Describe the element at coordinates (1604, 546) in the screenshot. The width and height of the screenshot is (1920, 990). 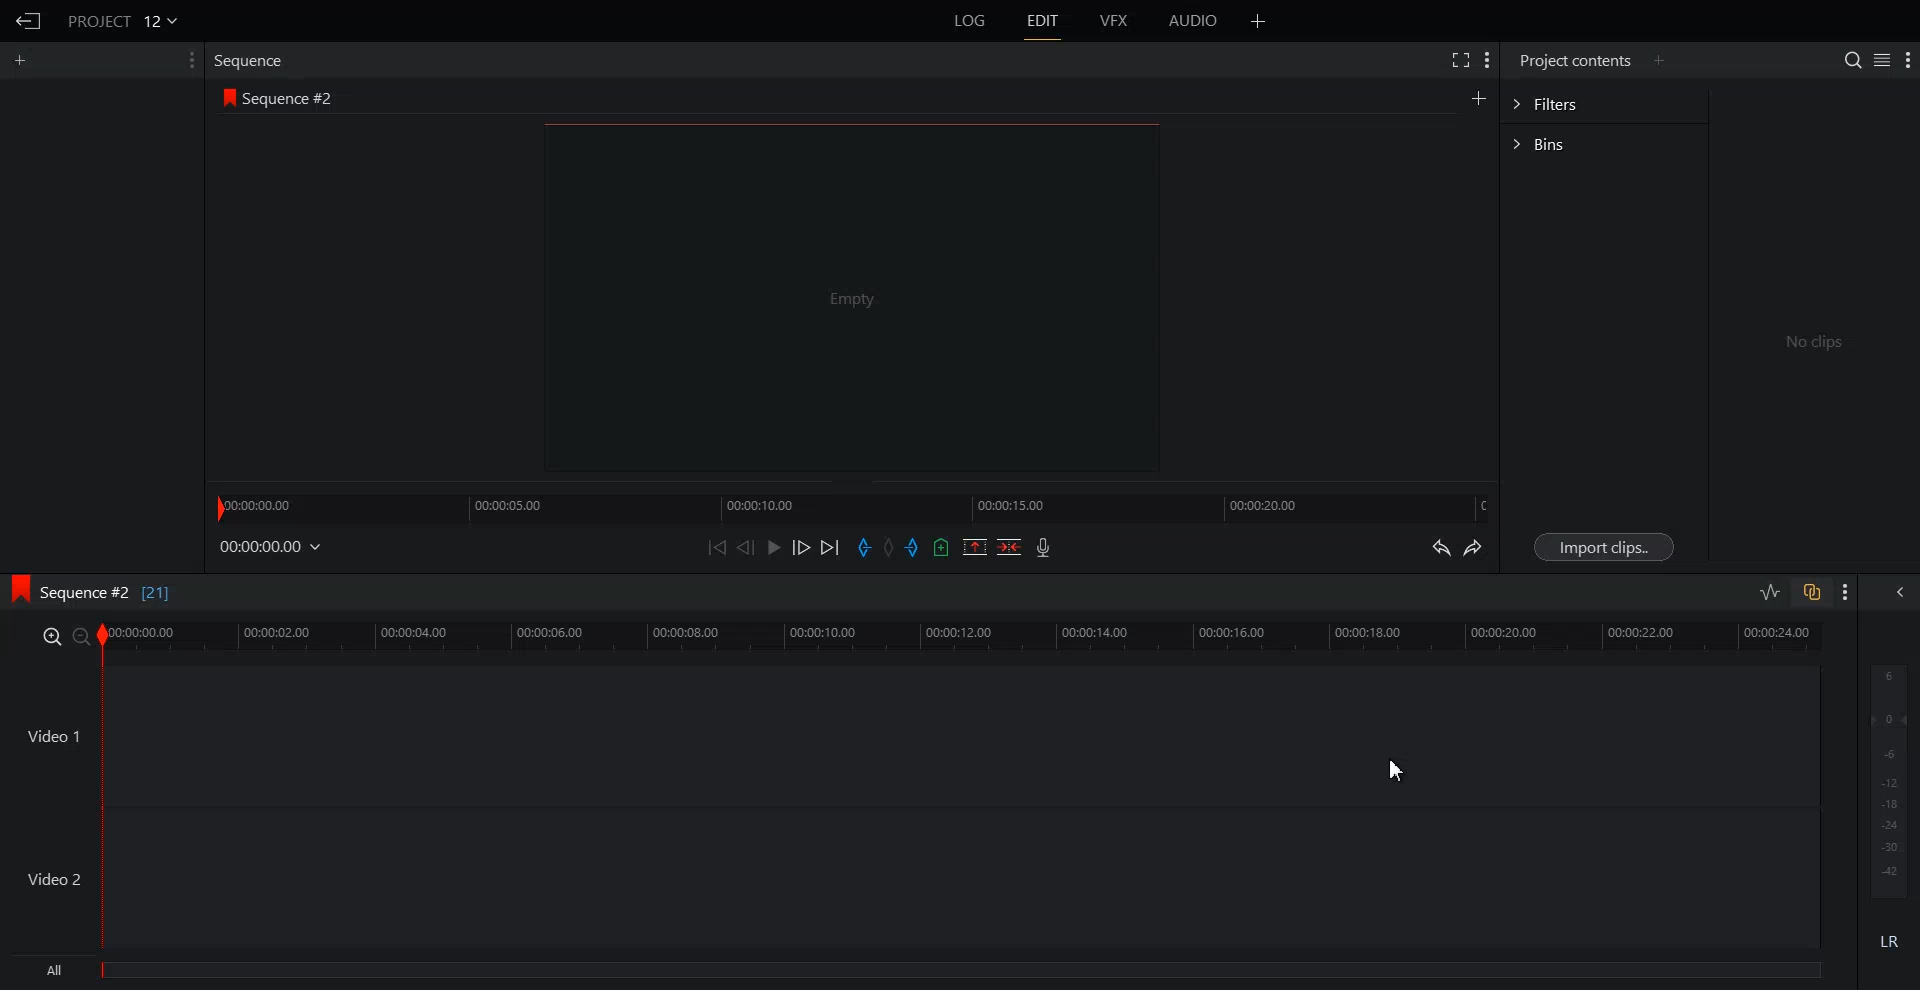
I see `Import Clips` at that location.